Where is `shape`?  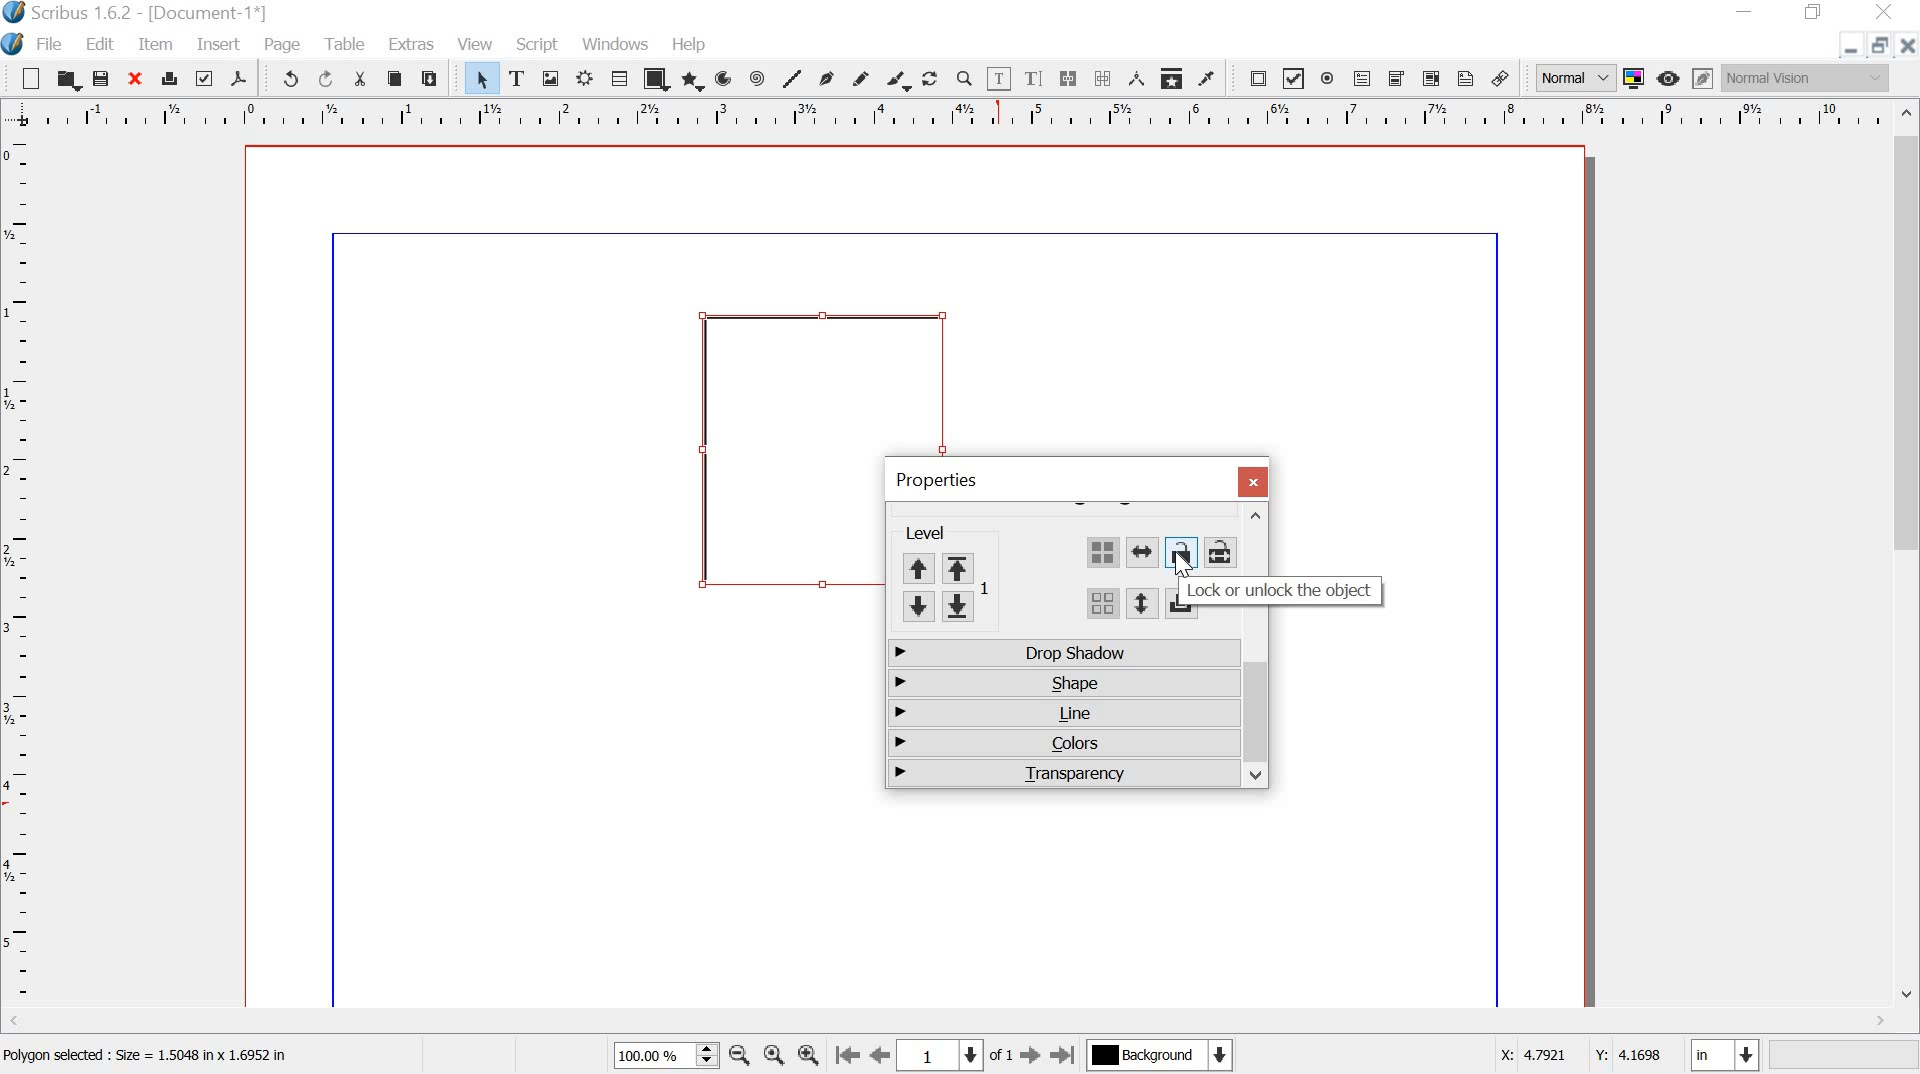
shape is located at coordinates (657, 79).